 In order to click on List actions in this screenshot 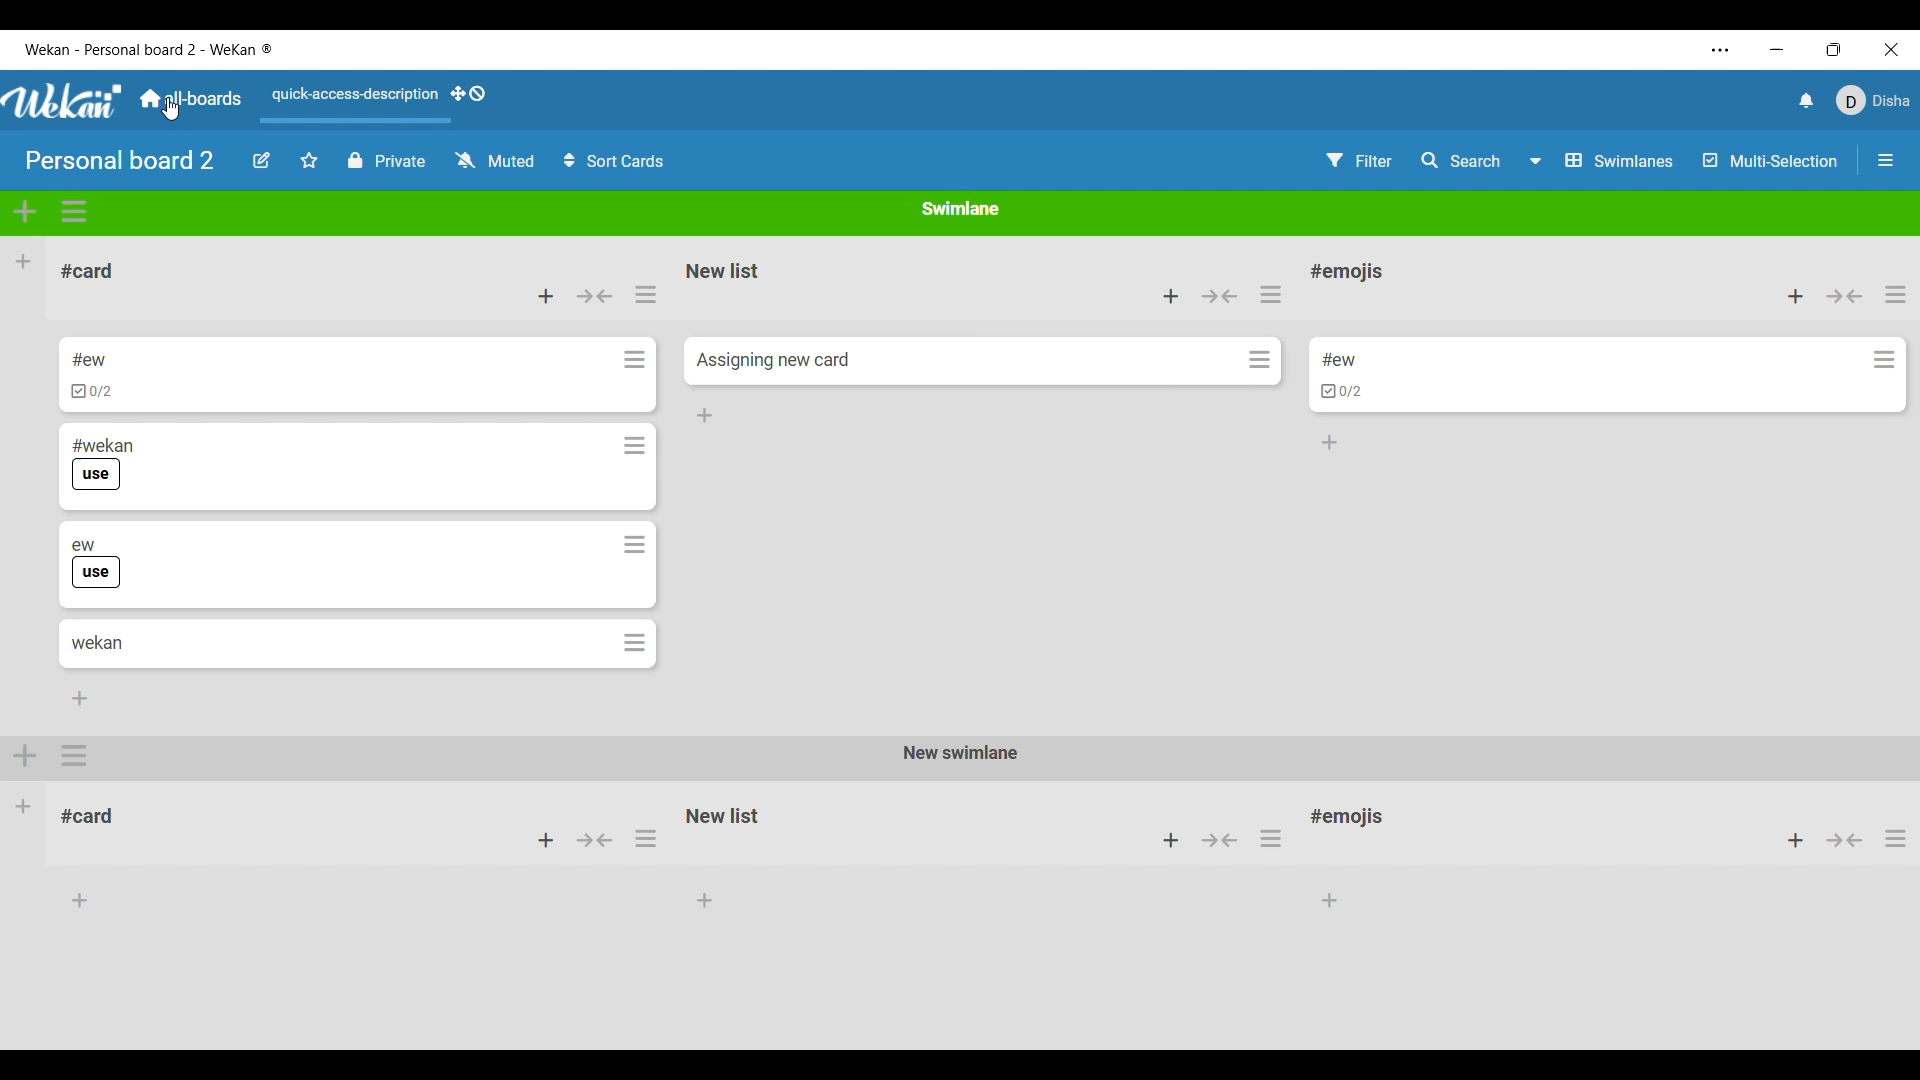, I will do `click(646, 295)`.